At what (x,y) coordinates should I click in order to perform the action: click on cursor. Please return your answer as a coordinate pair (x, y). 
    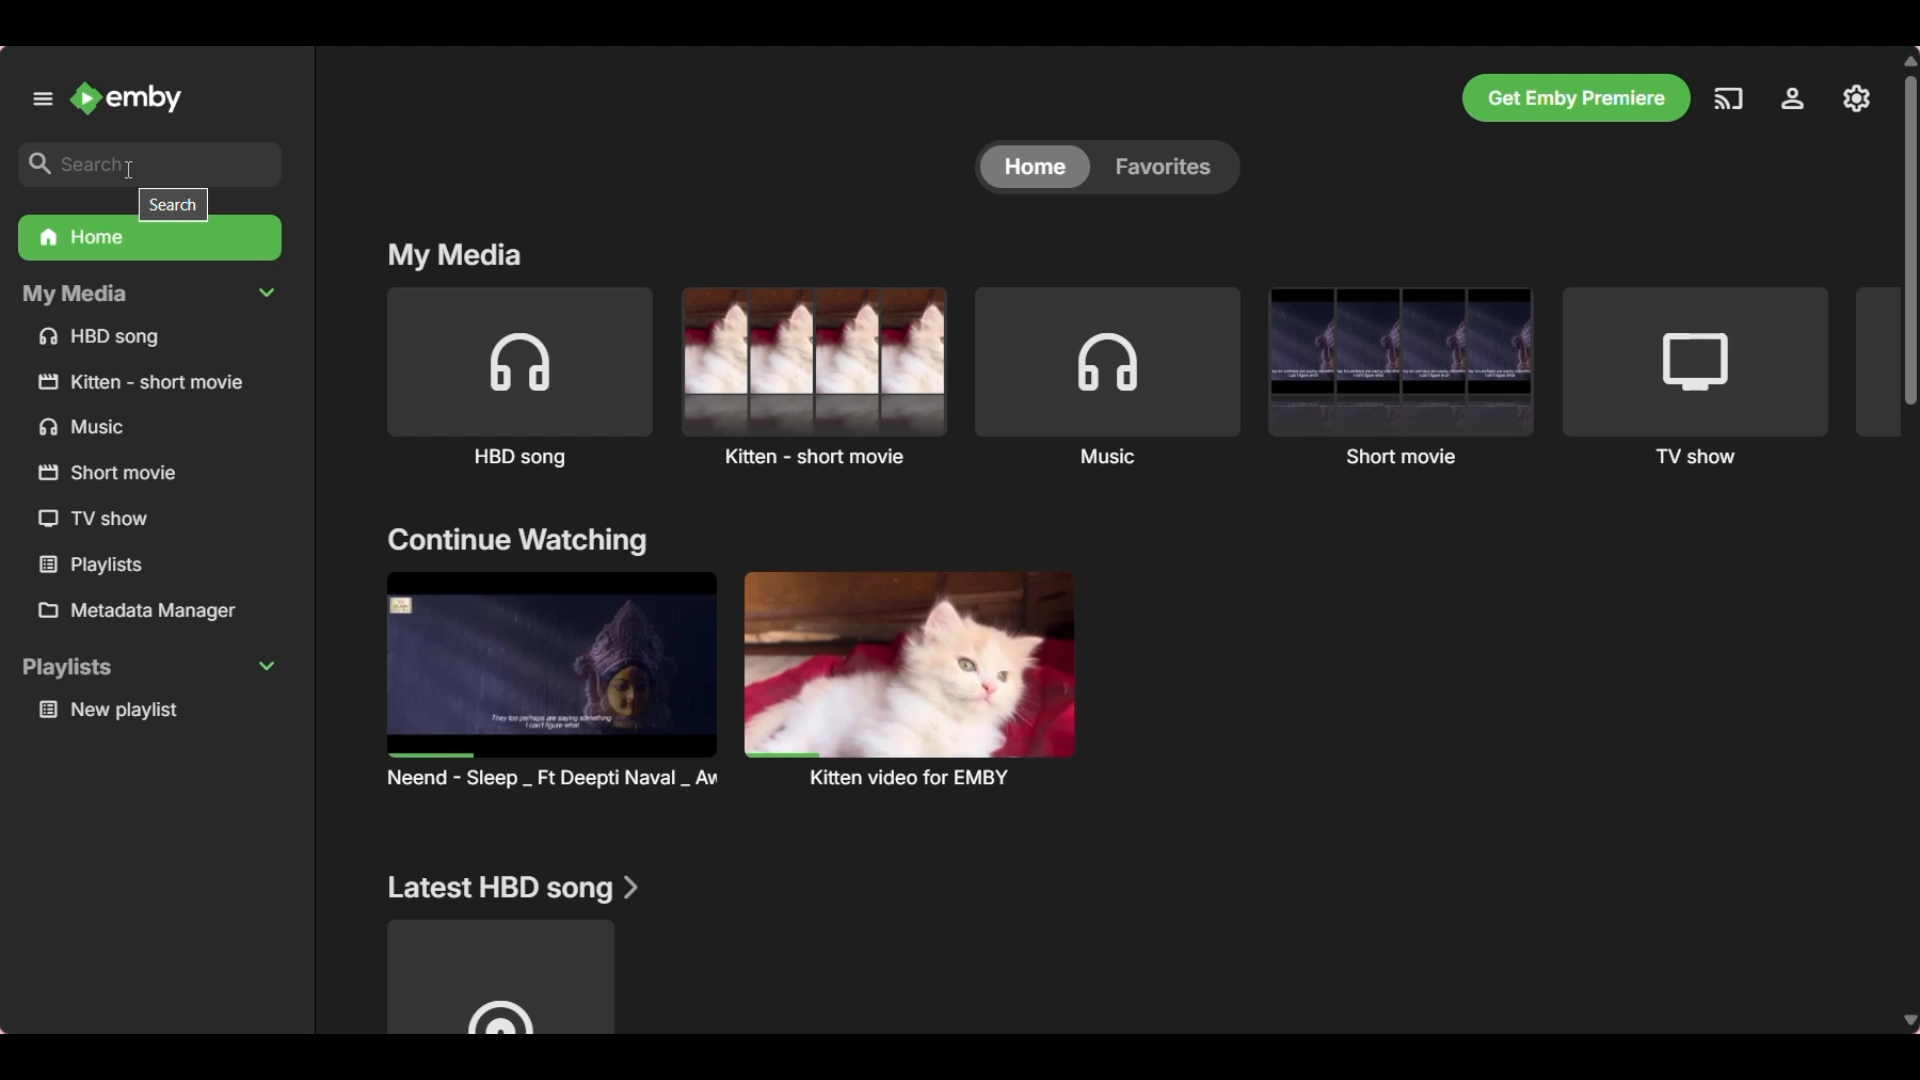
    Looking at the image, I should click on (135, 170).